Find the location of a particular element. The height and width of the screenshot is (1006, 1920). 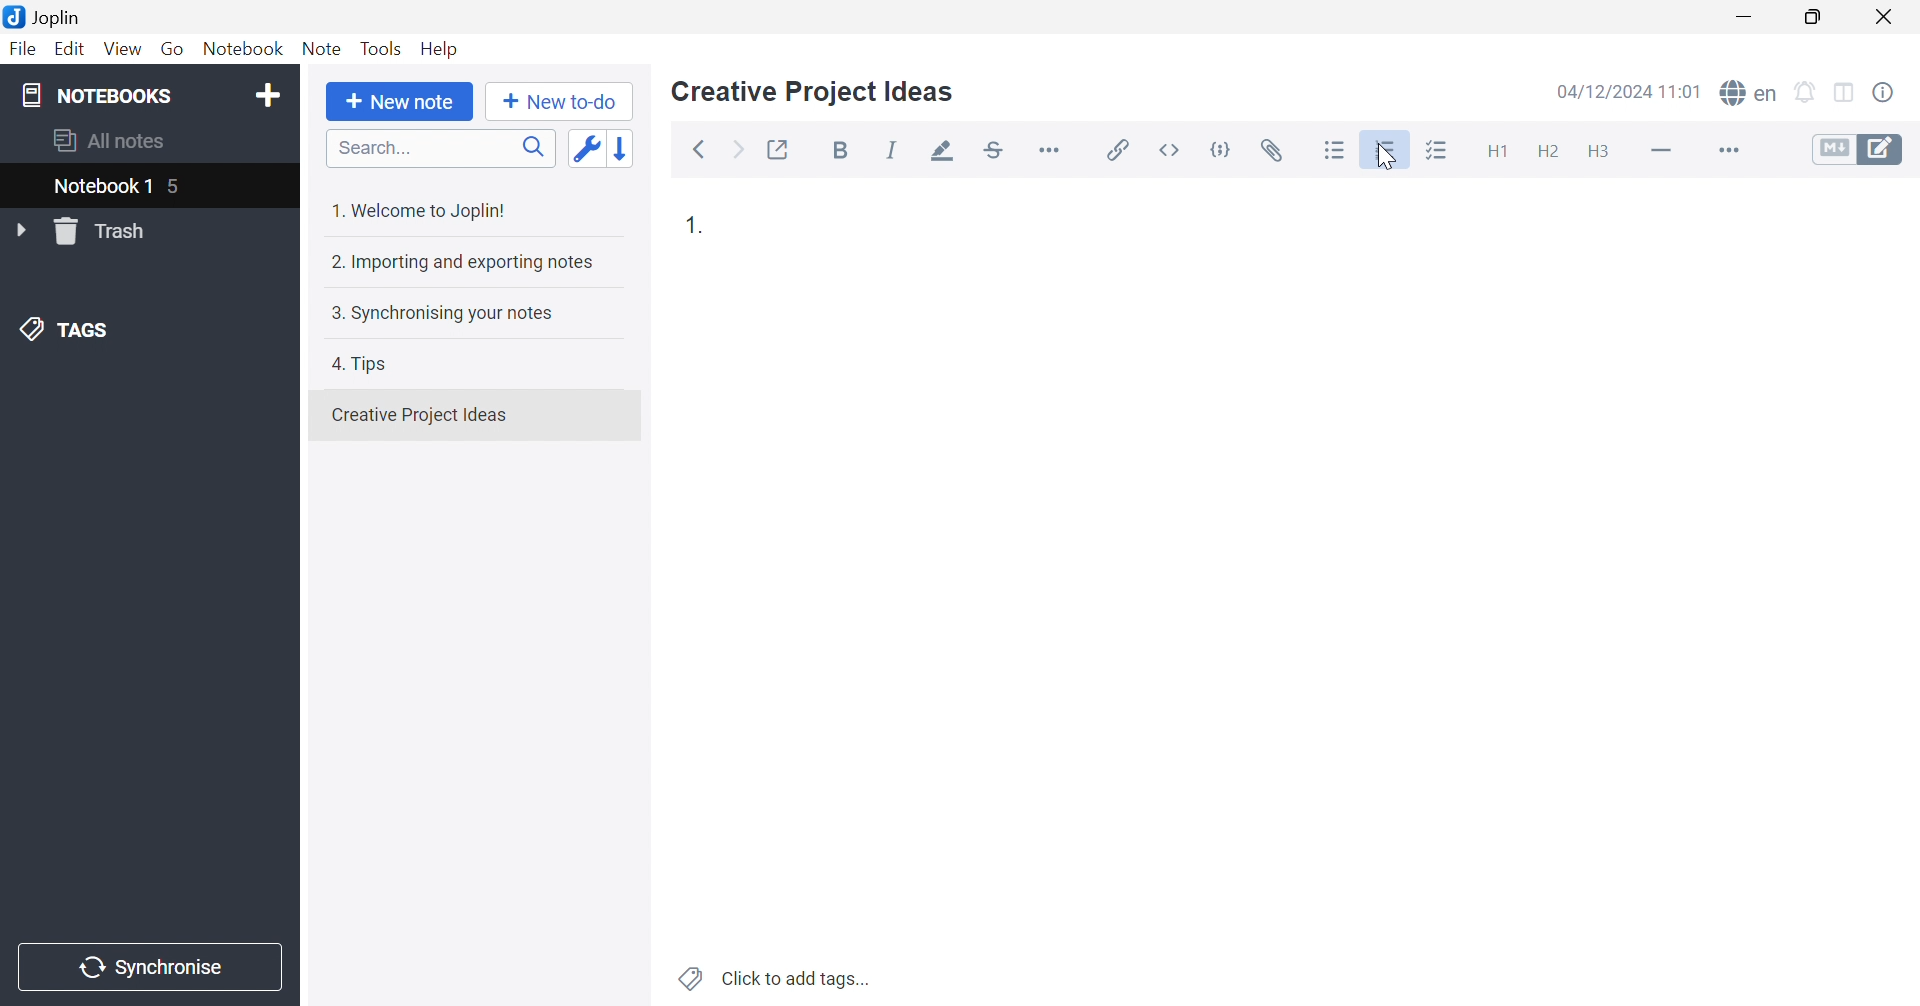

Highlight is located at coordinates (945, 152).